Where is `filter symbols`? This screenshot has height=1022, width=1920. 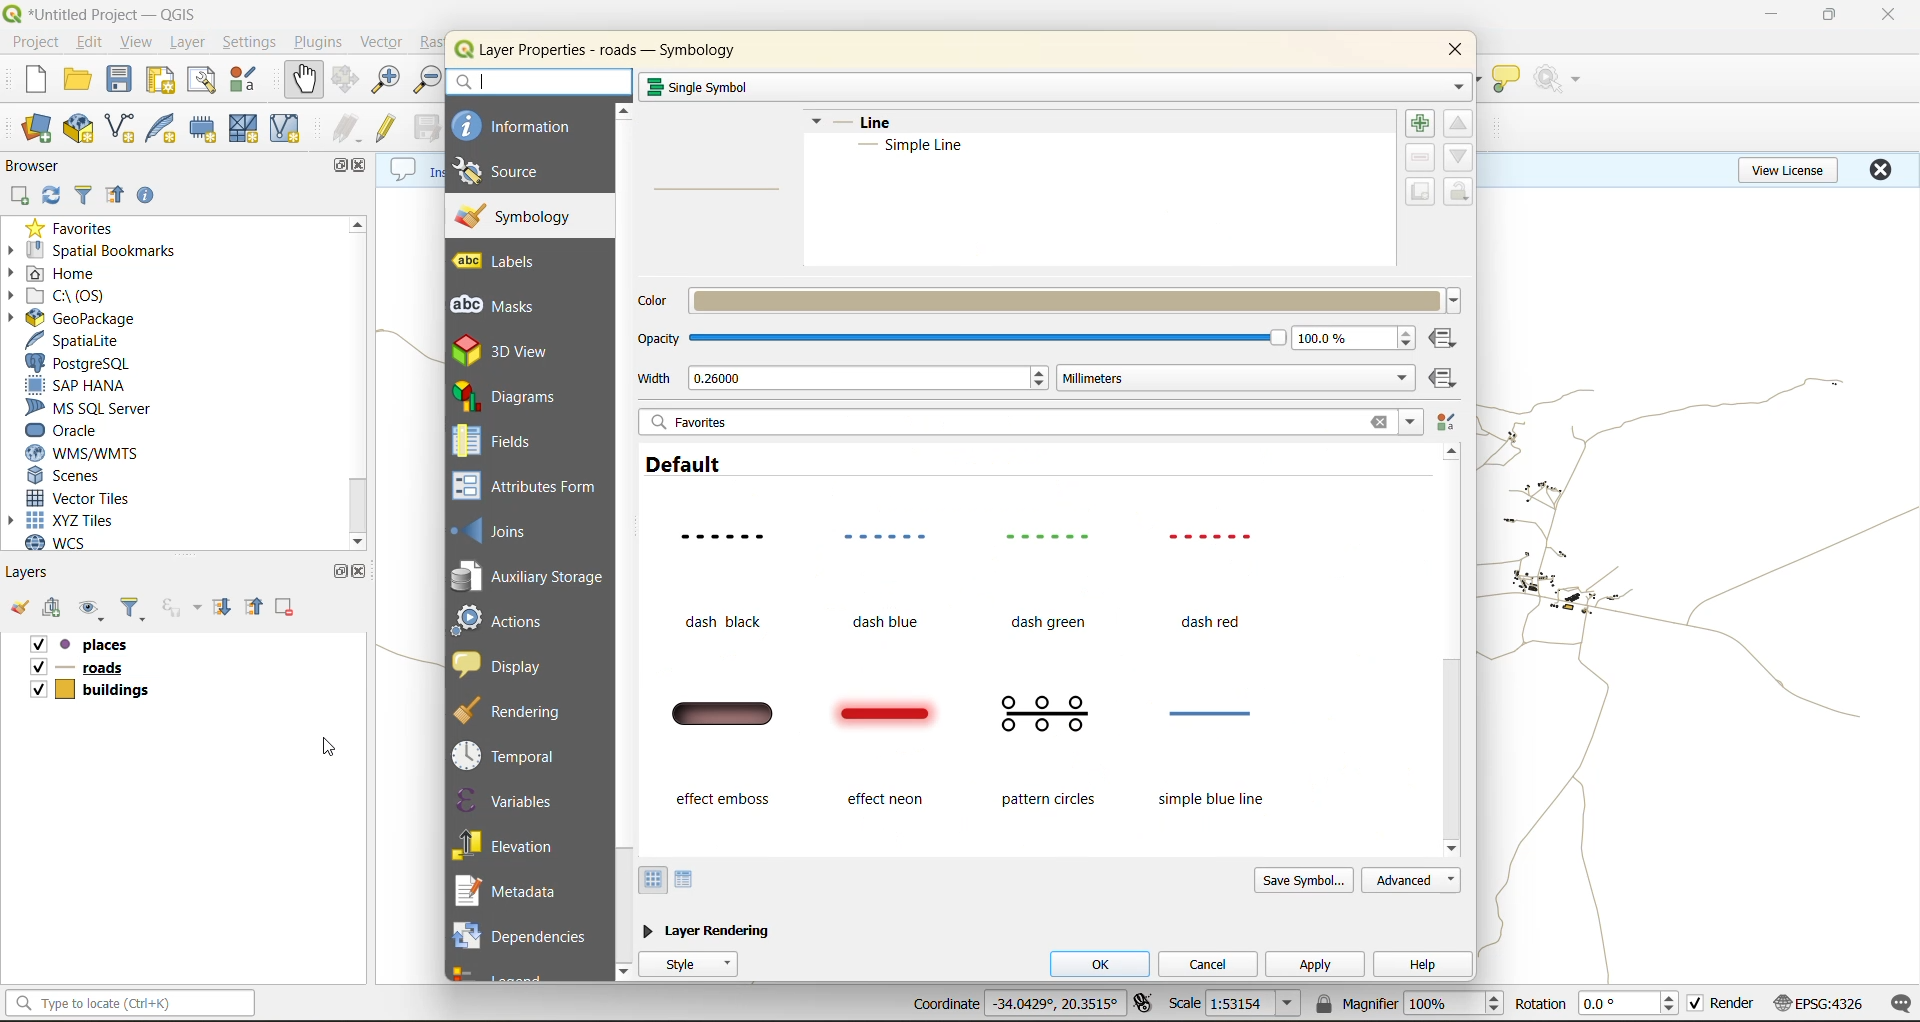
filter symbols is located at coordinates (1410, 421).